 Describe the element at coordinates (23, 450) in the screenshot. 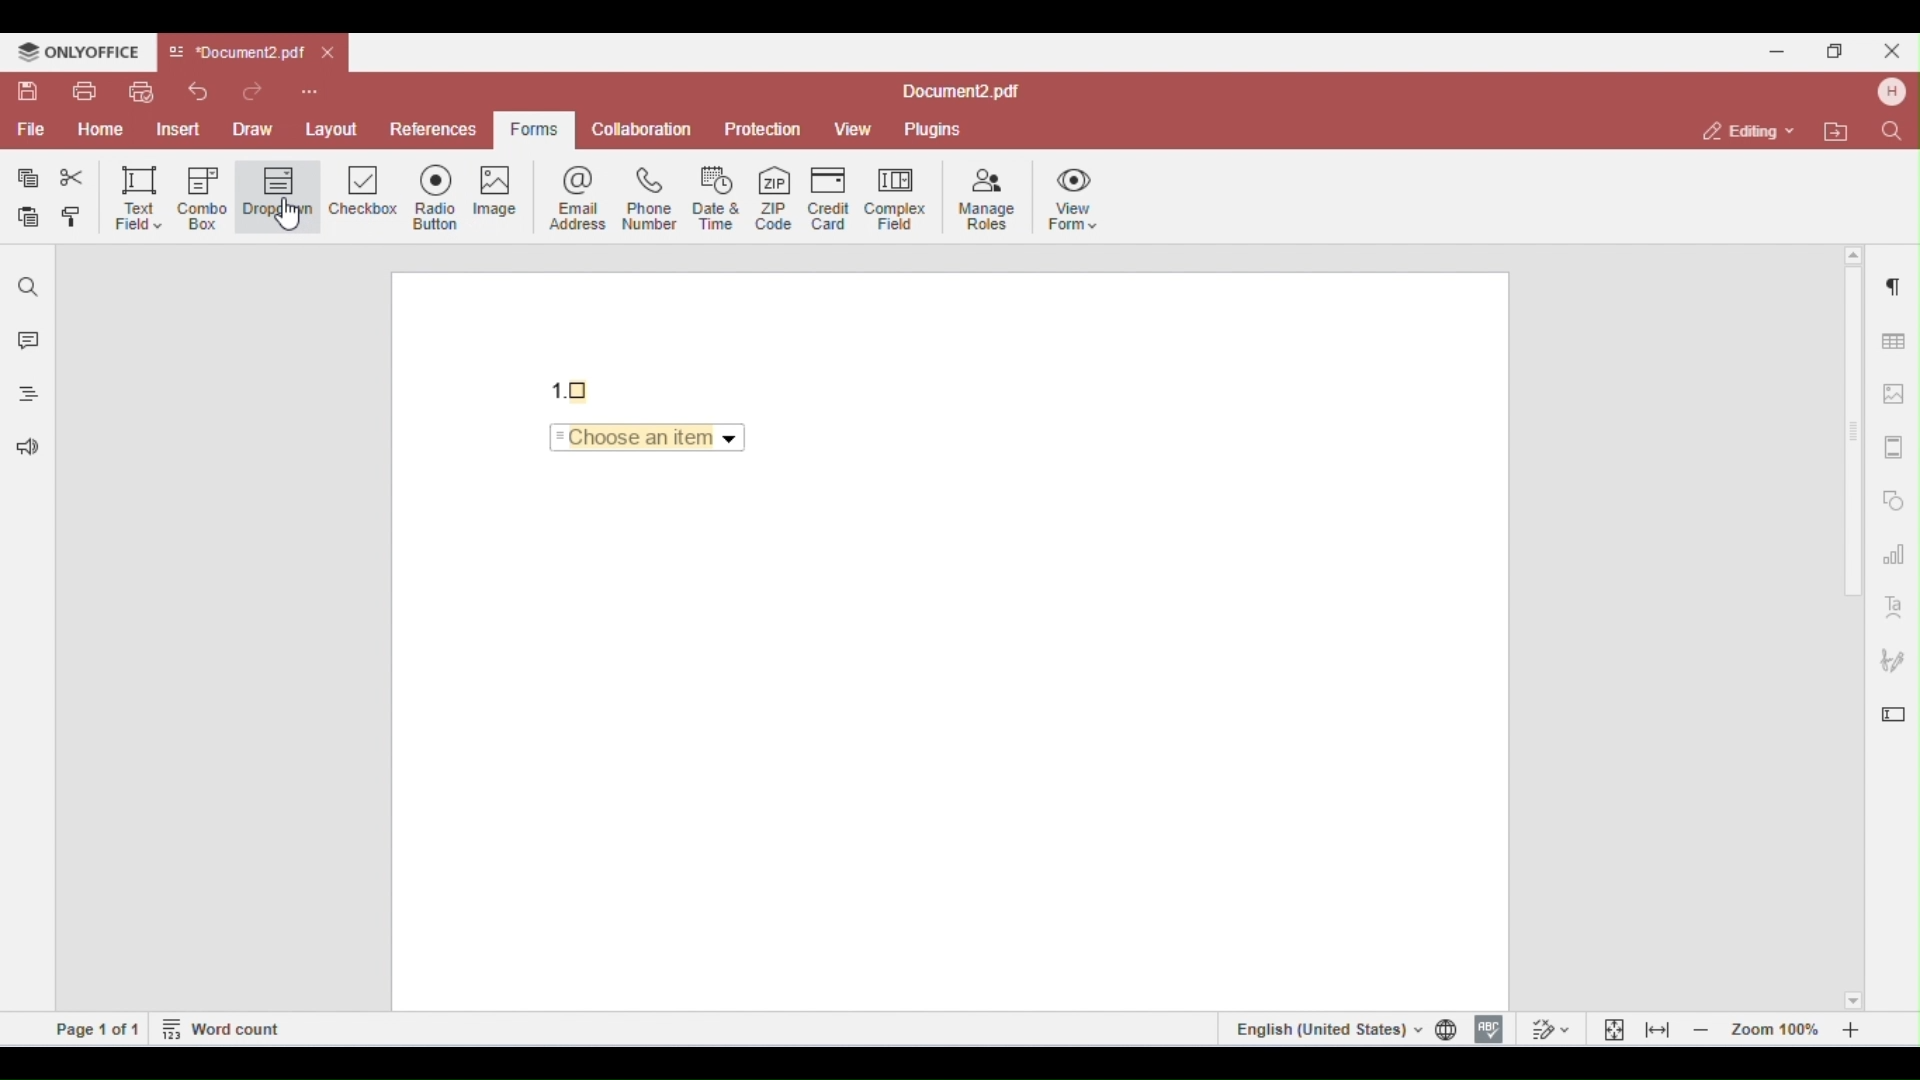

I see `feedback and support` at that location.